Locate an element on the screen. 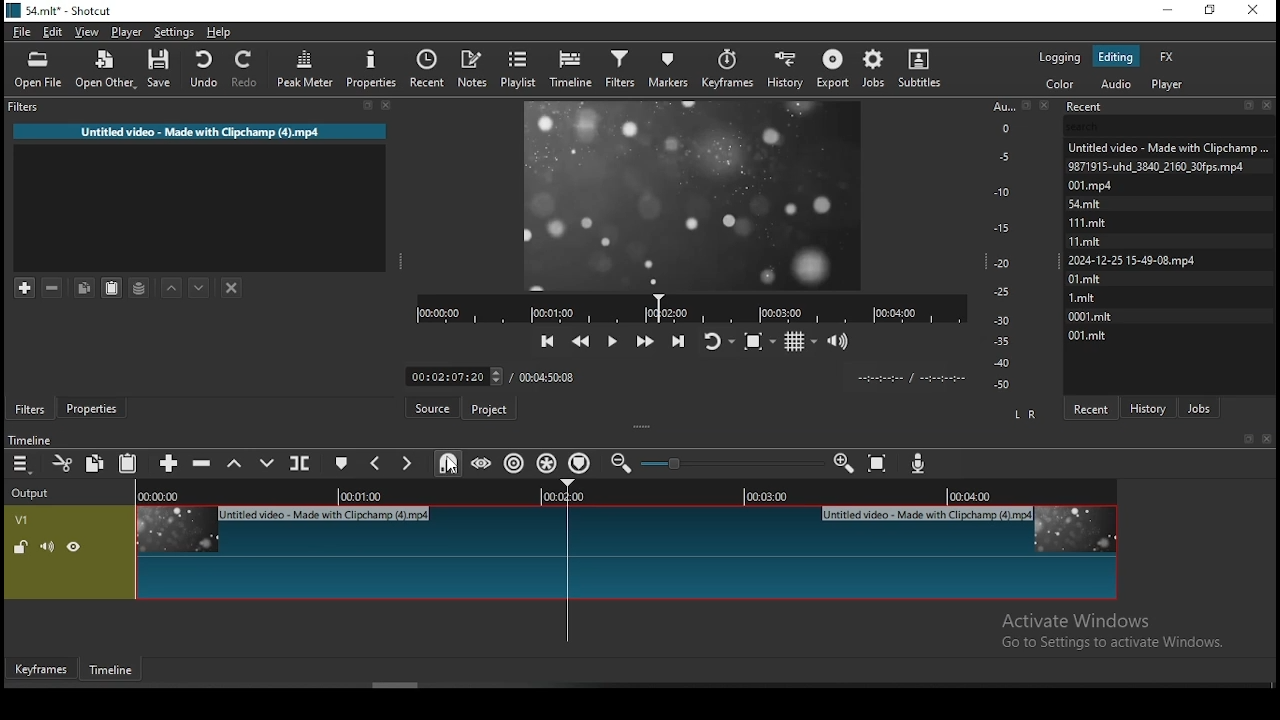 The width and height of the screenshot is (1280, 720). move filter down is located at coordinates (201, 287).